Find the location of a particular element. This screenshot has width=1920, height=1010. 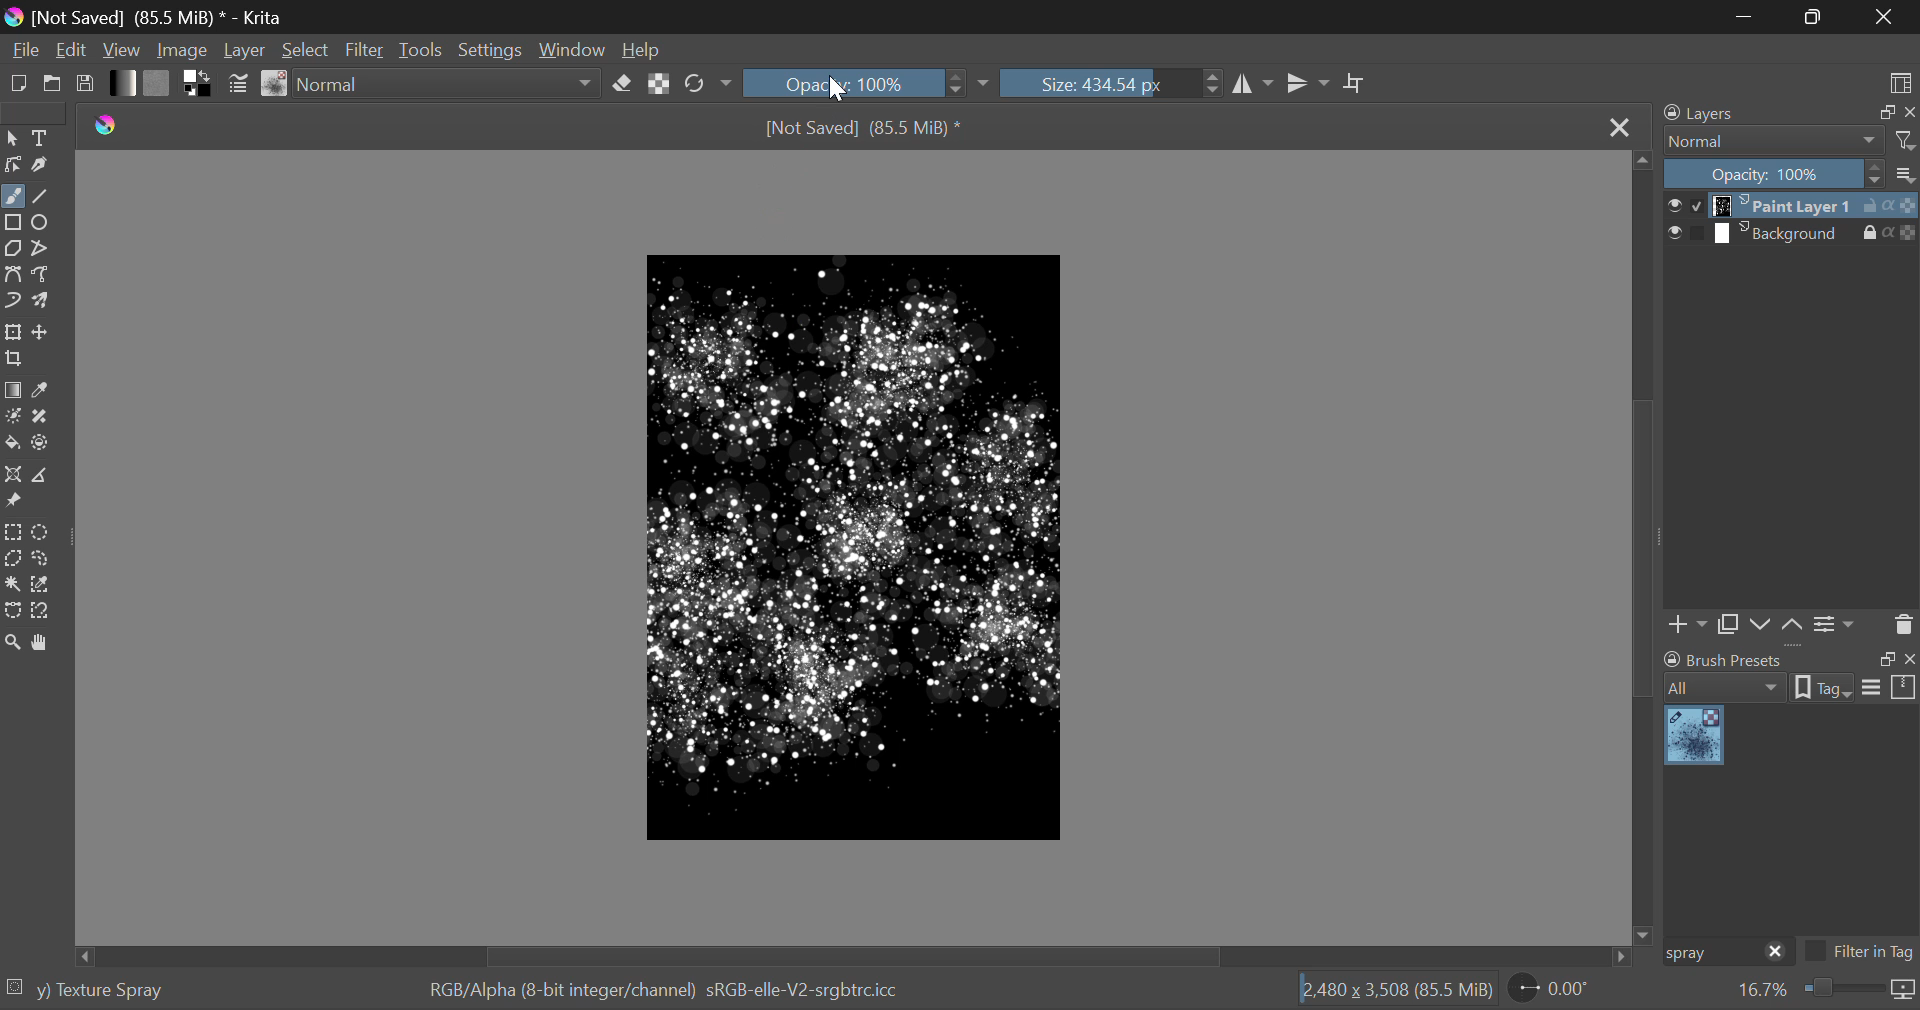

logo is located at coordinates (107, 126).